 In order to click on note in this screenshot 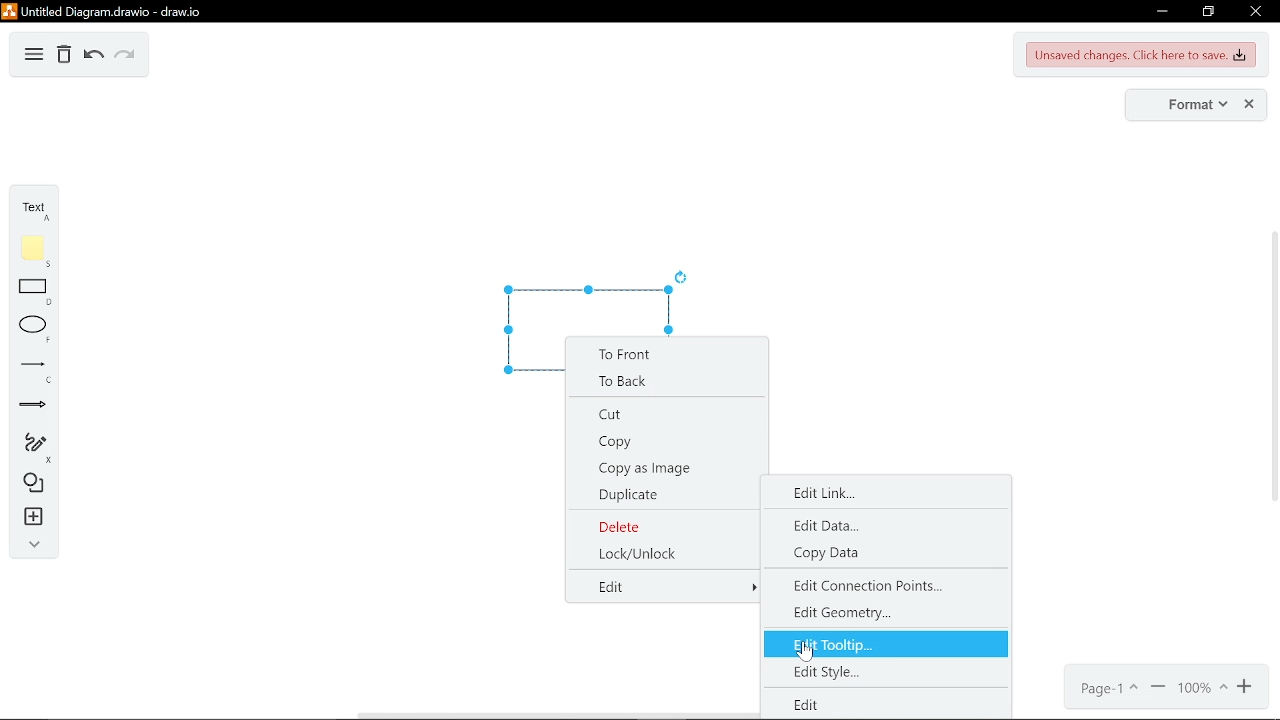, I will do `click(37, 251)`.